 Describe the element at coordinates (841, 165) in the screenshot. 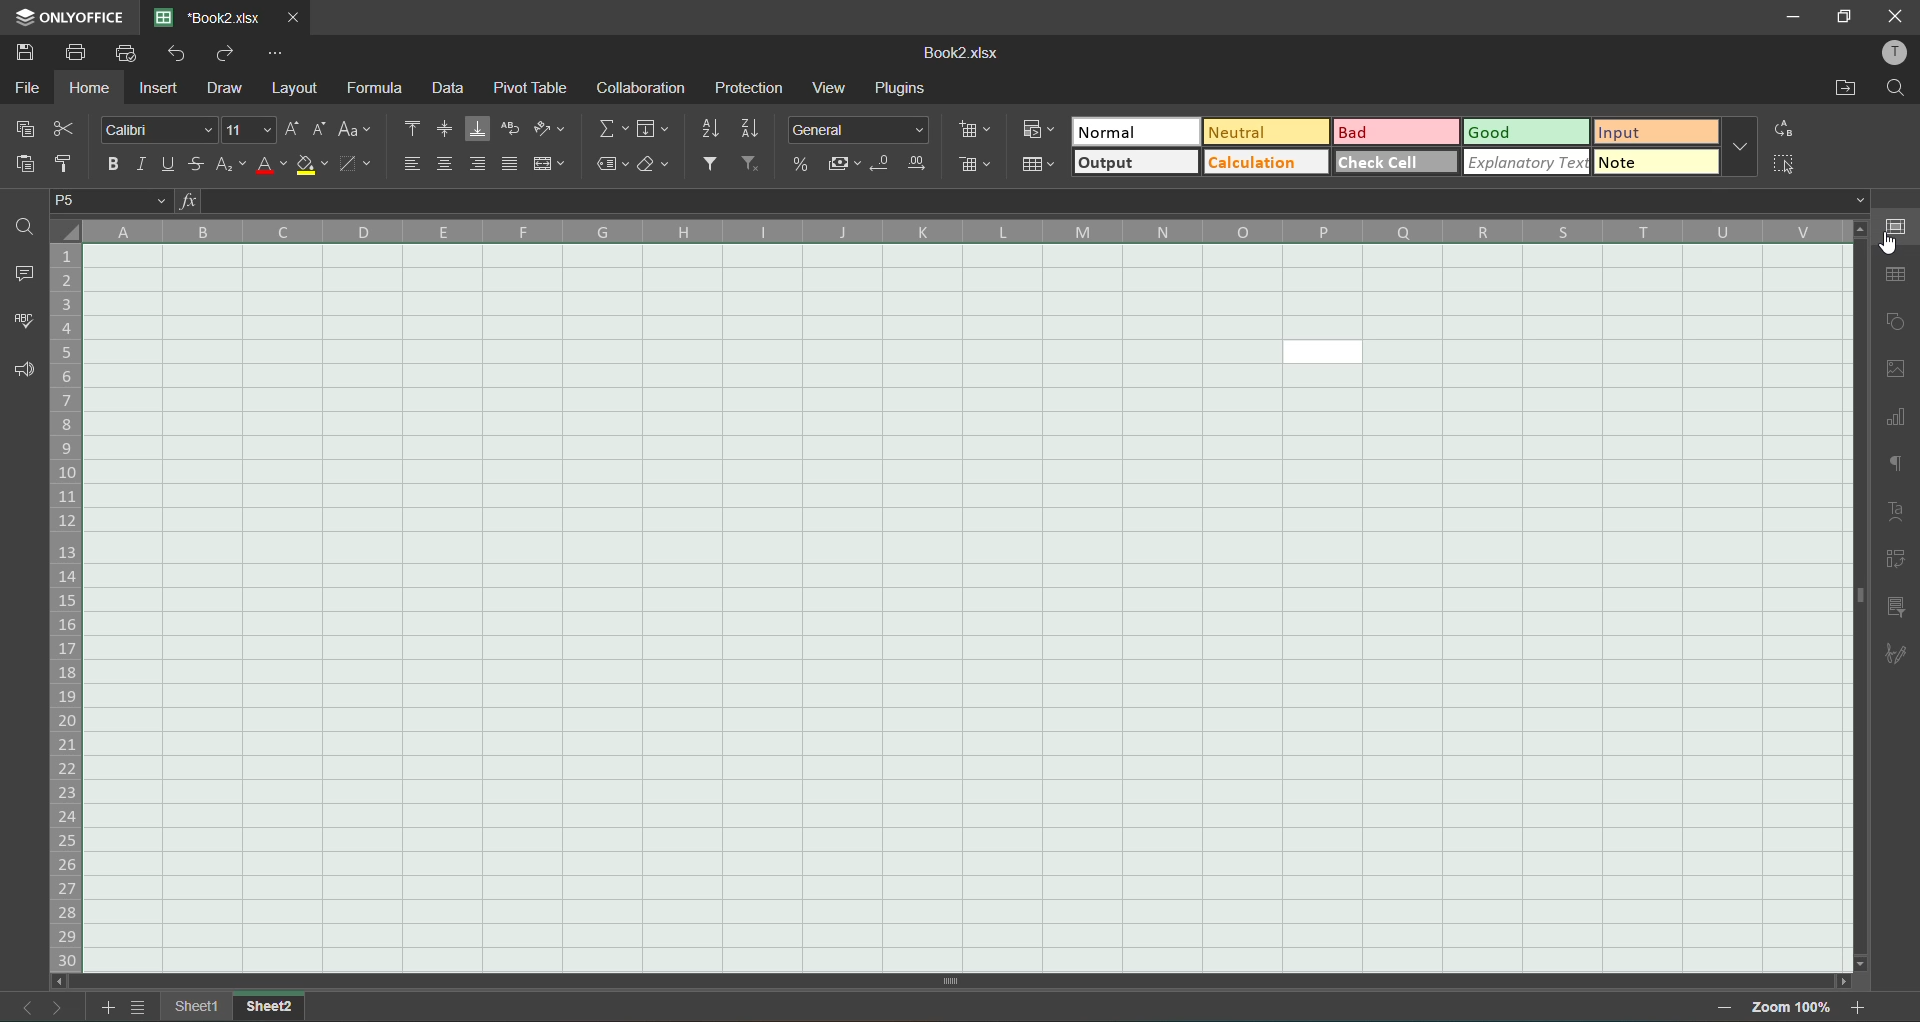

I see `accounting` at that location.